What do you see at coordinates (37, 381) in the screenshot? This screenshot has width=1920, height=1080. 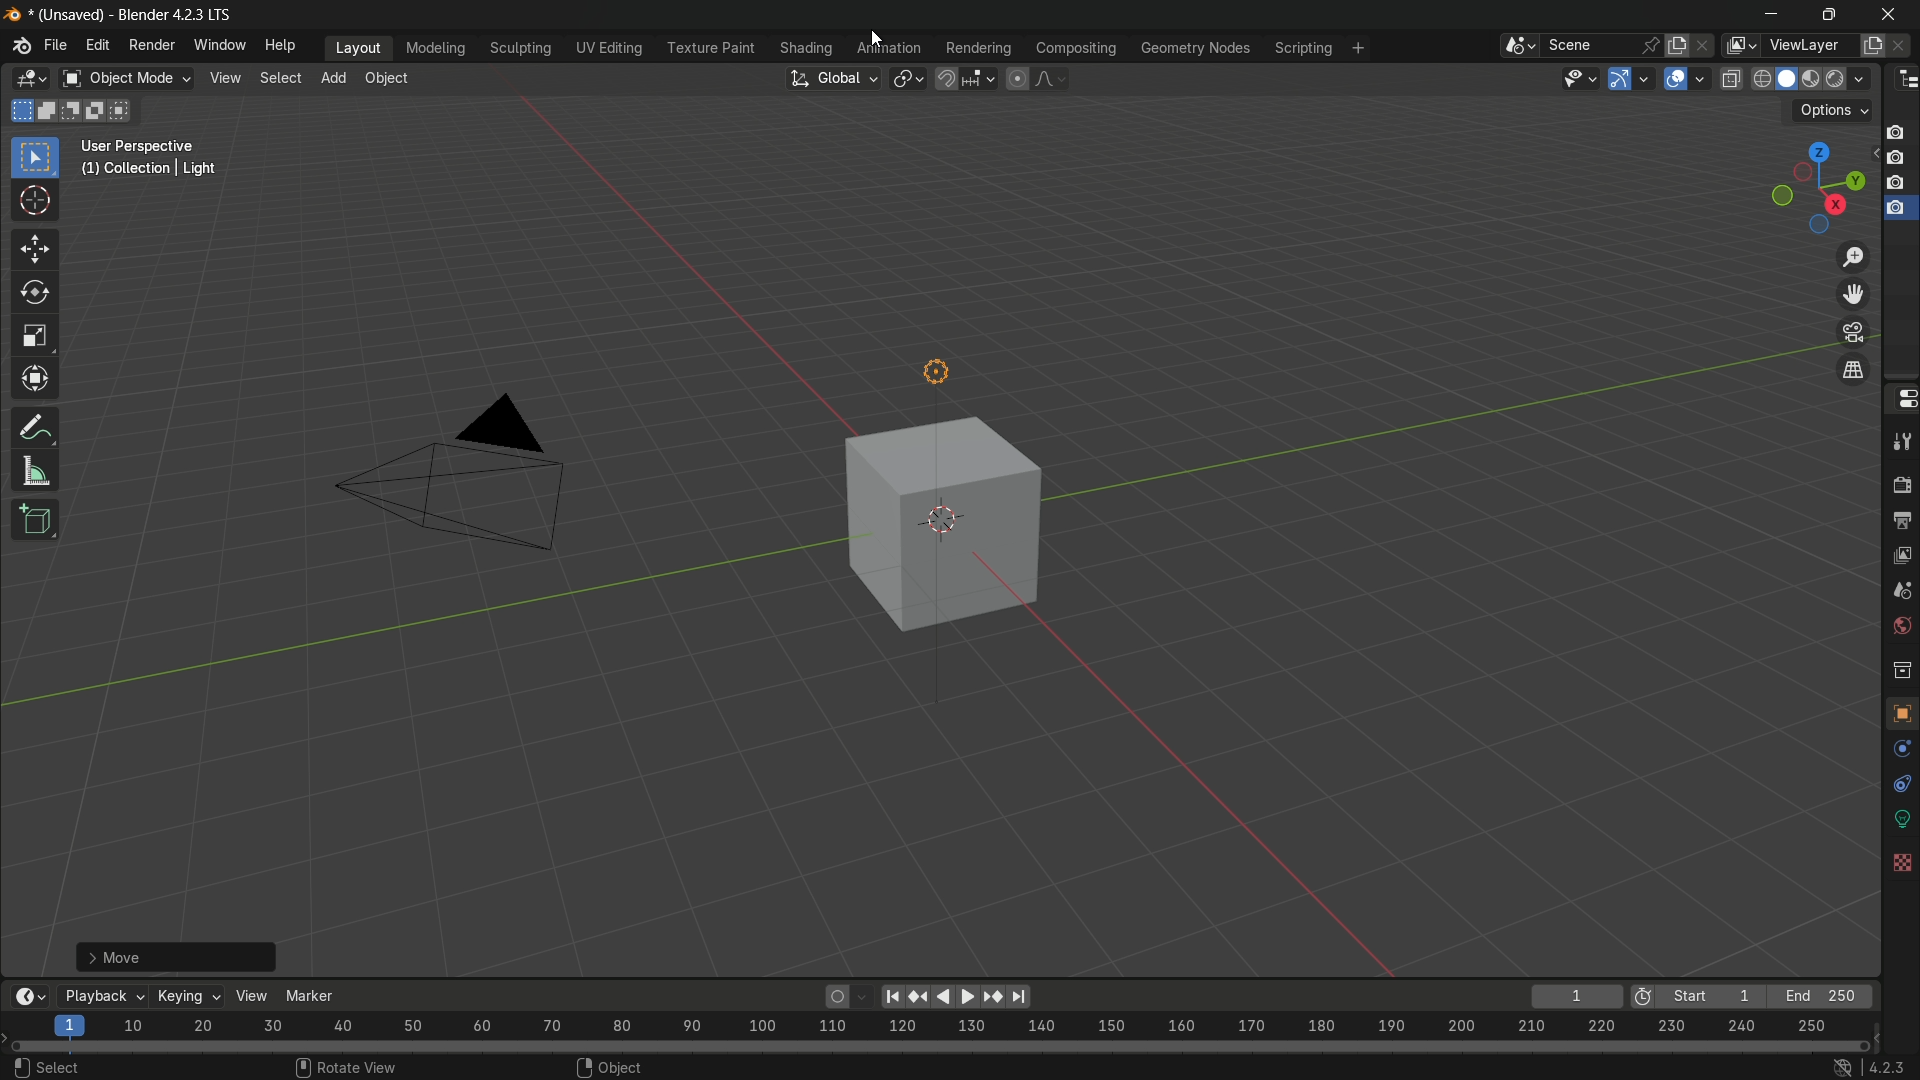 I see `transform` at bounding box center [37, 381].